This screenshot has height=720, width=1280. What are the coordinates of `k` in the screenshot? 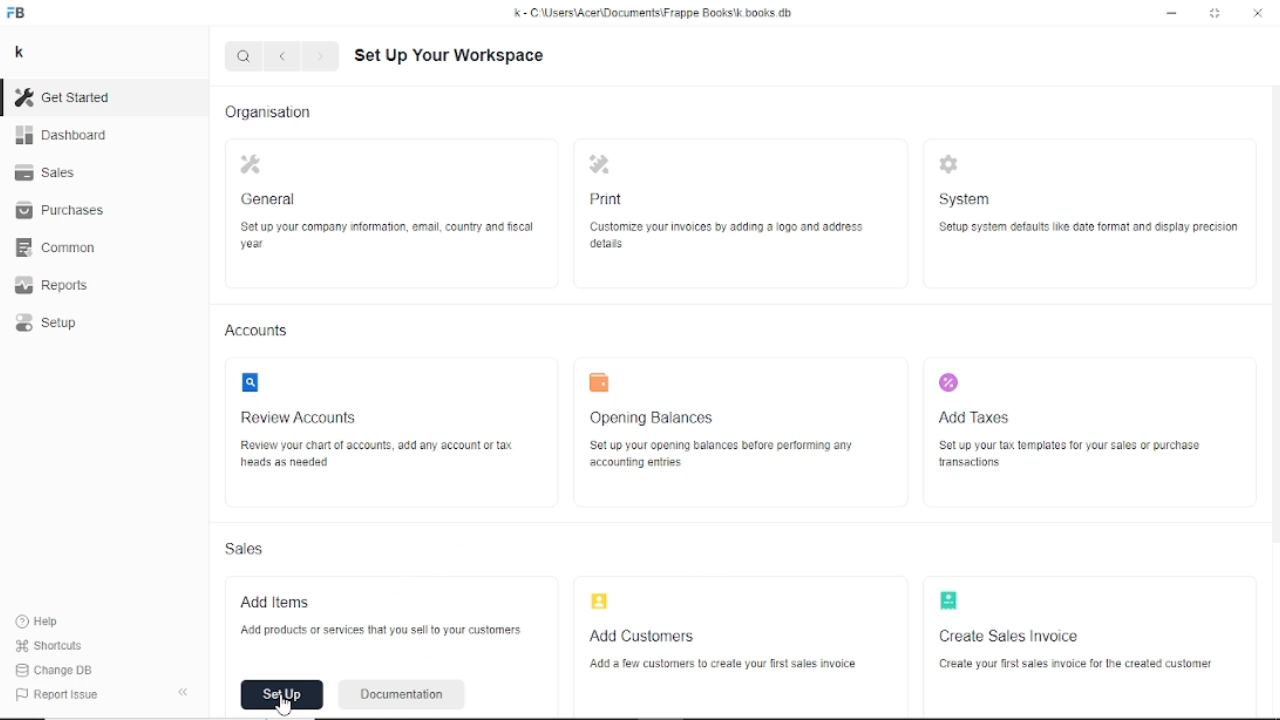 It's located at (22, 53).